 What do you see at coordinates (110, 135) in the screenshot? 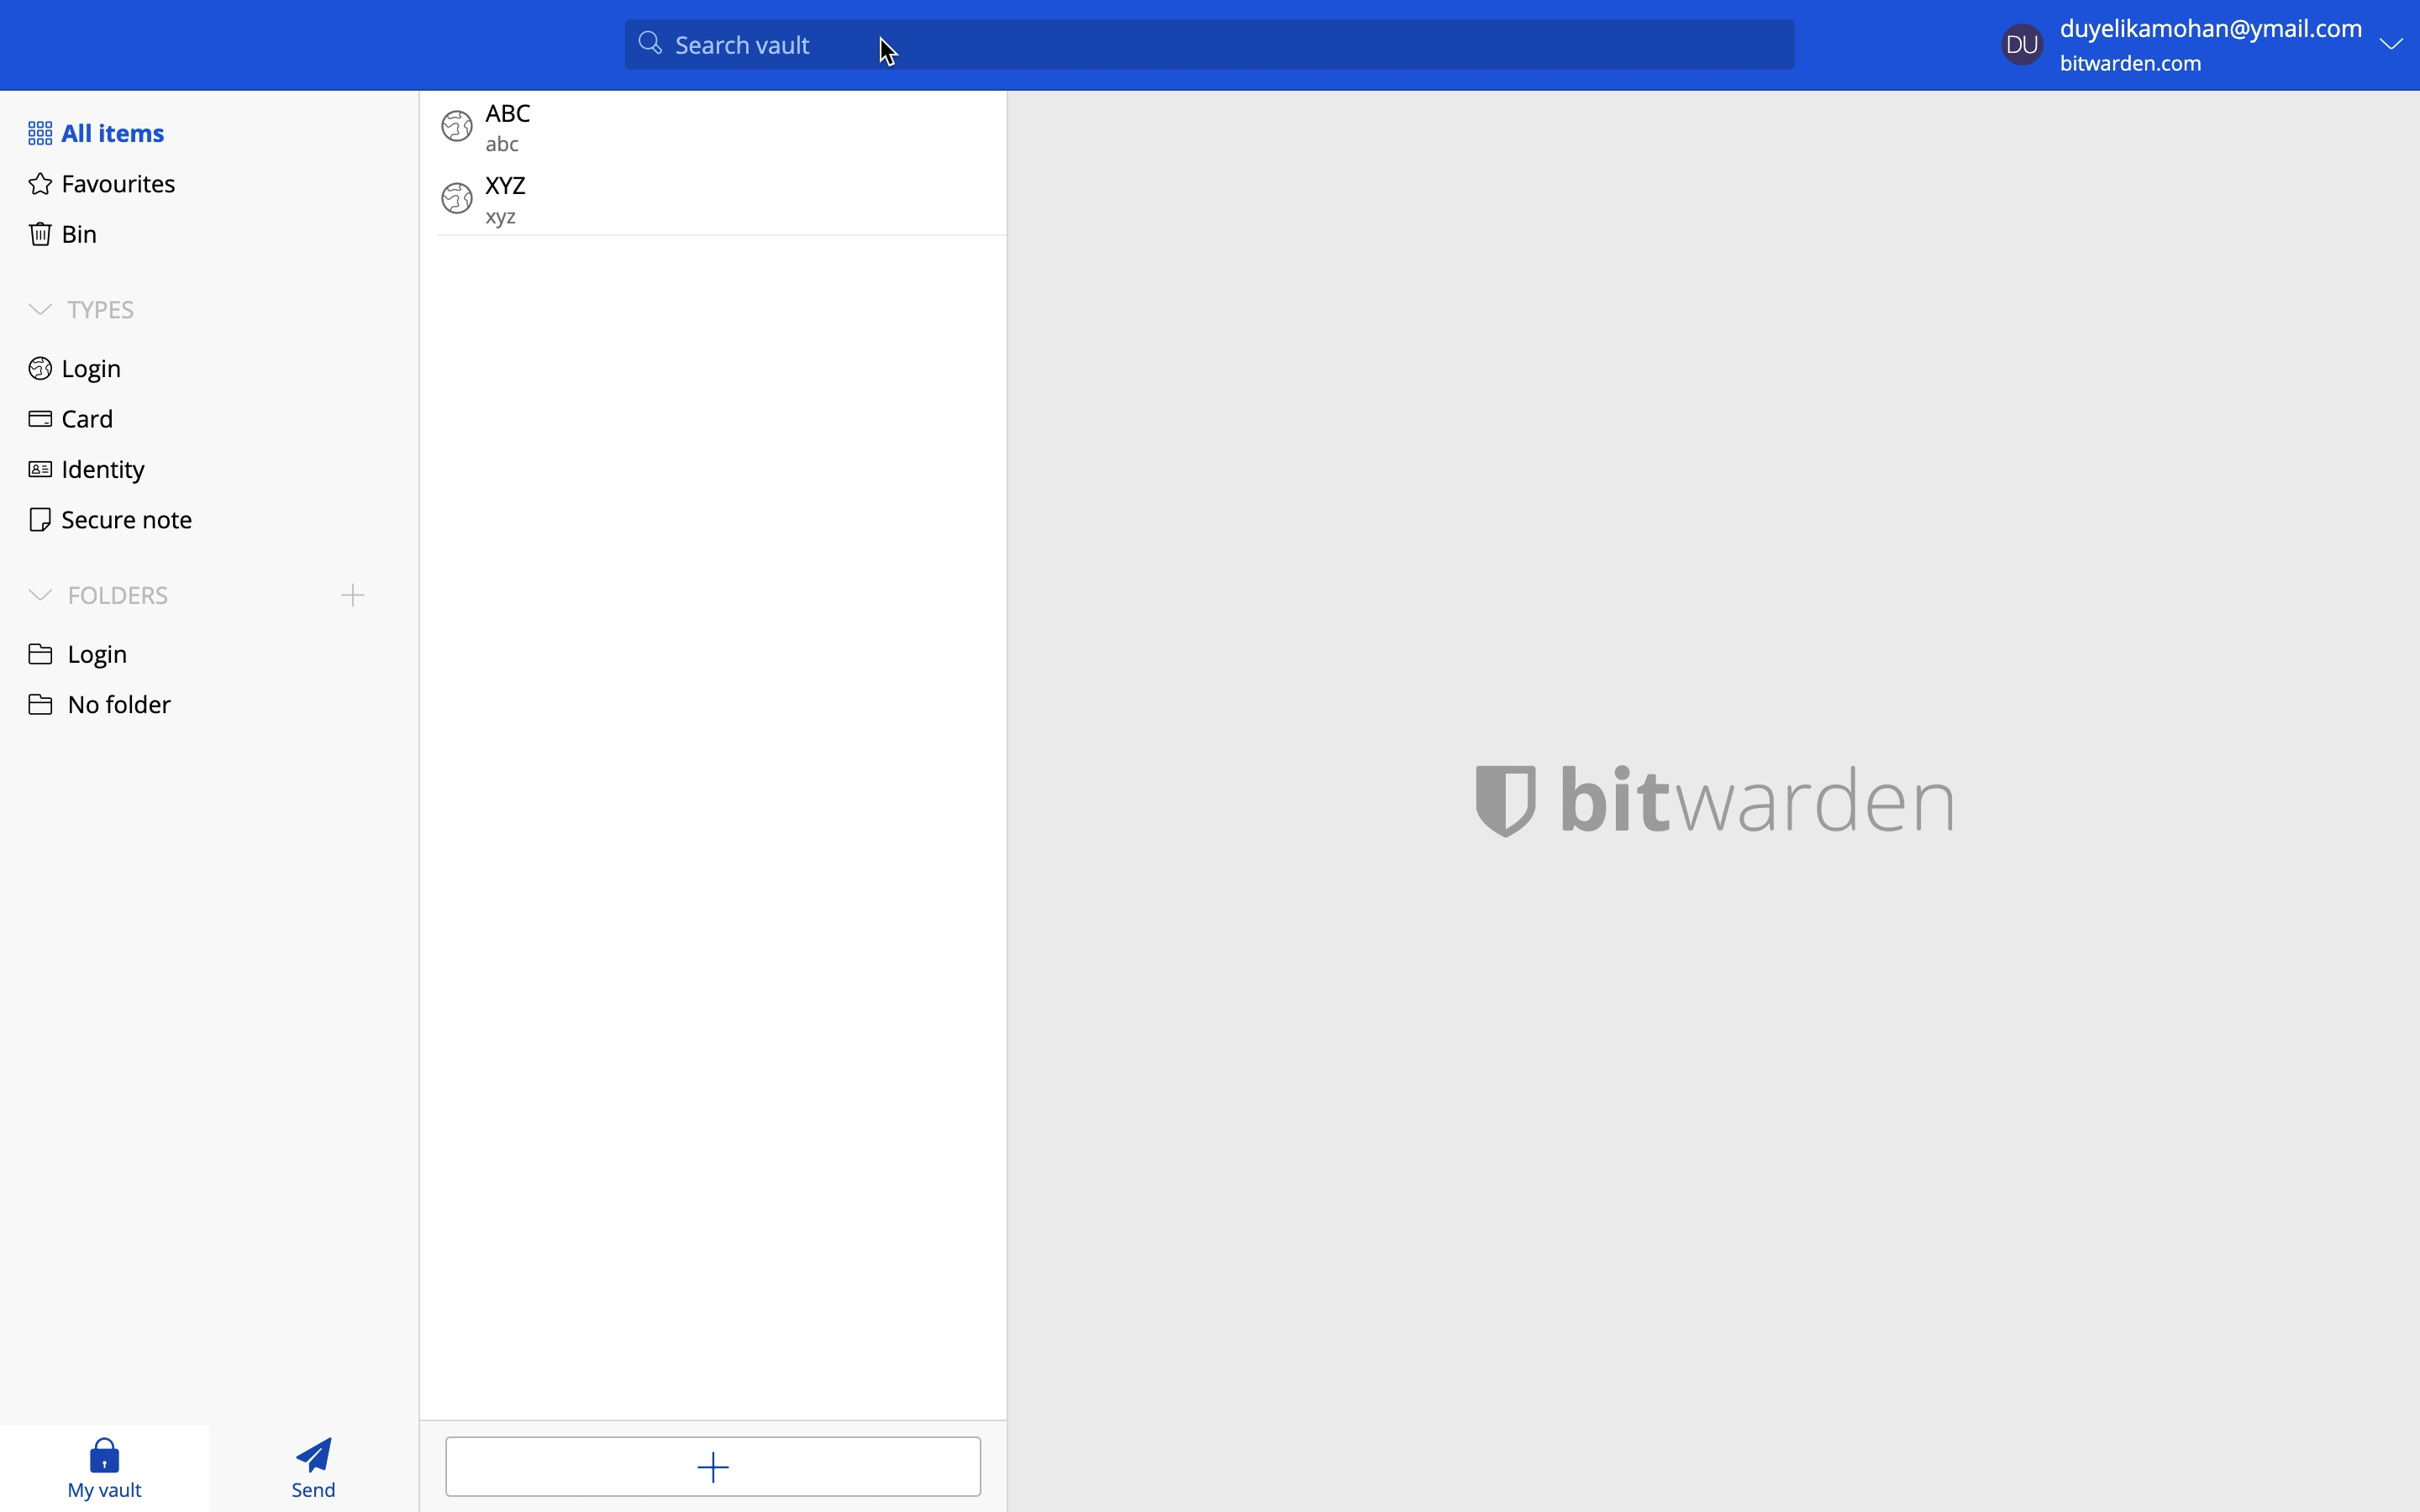
I see `all items` at bounding box center [110, 135].